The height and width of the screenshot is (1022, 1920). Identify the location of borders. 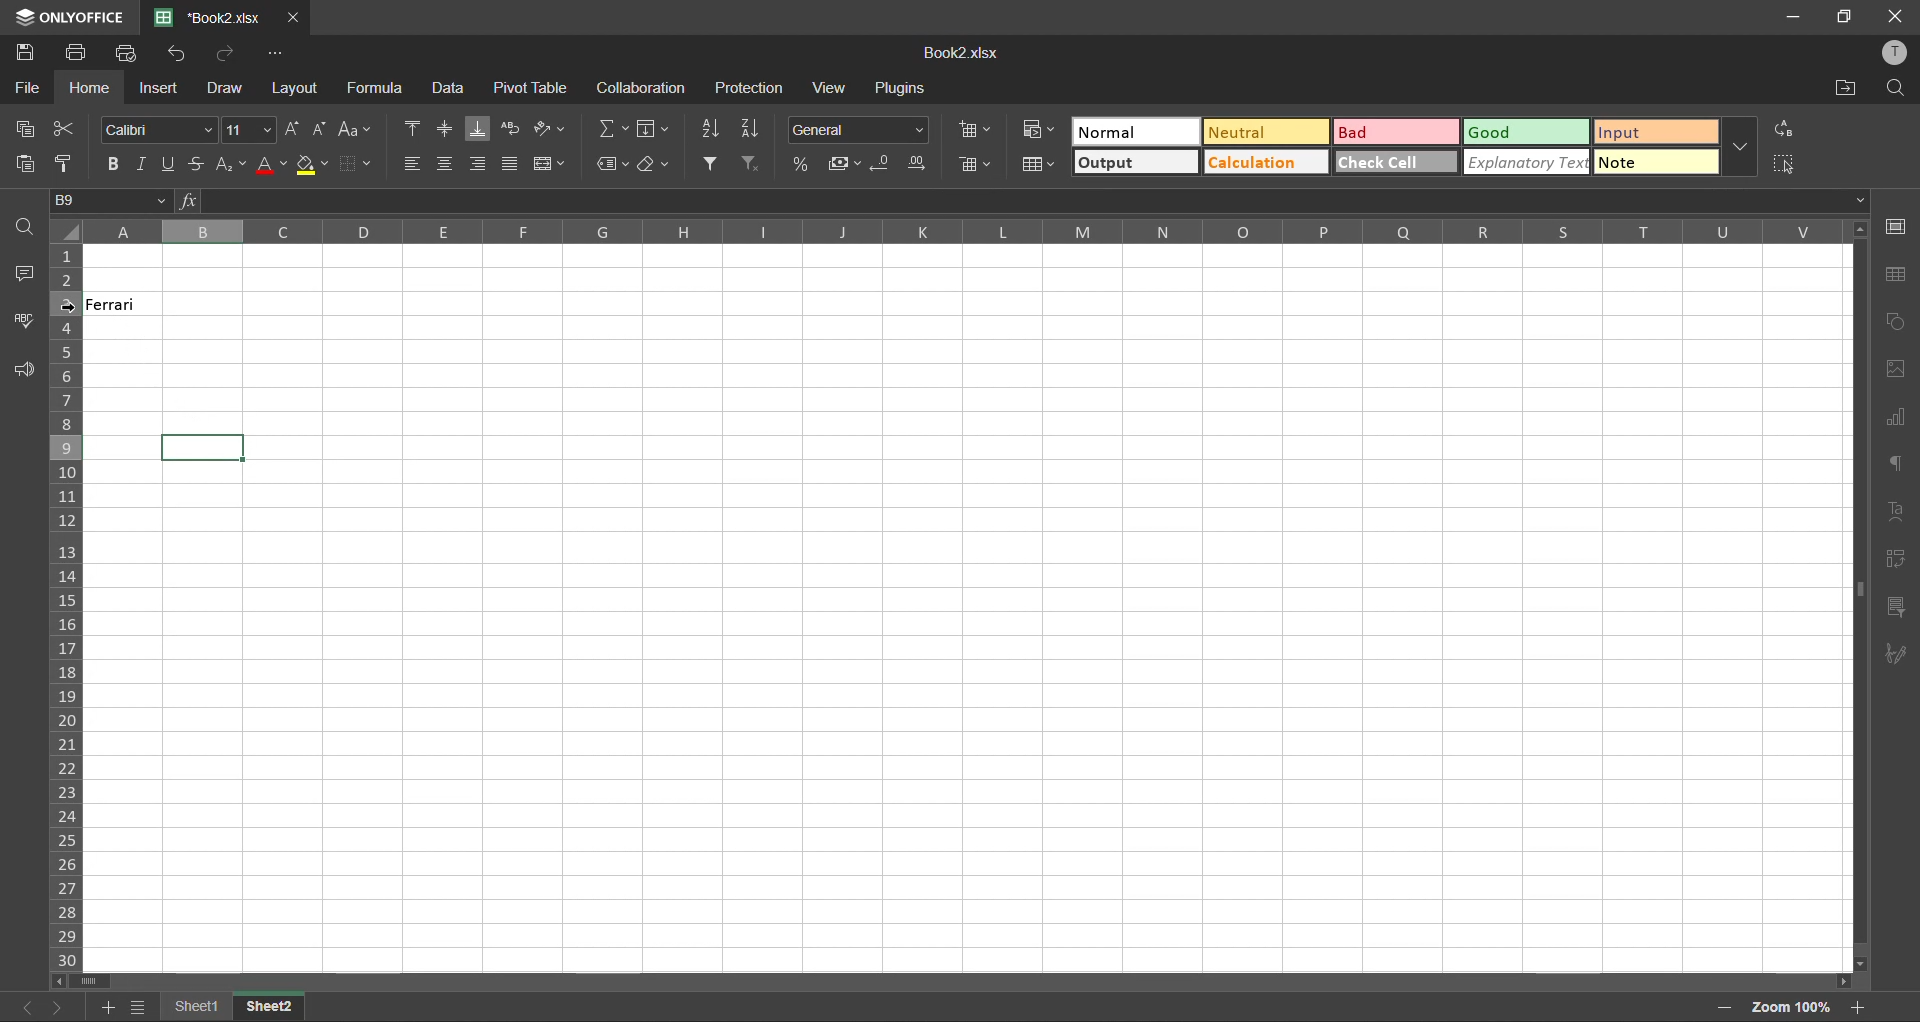
(353, 163).